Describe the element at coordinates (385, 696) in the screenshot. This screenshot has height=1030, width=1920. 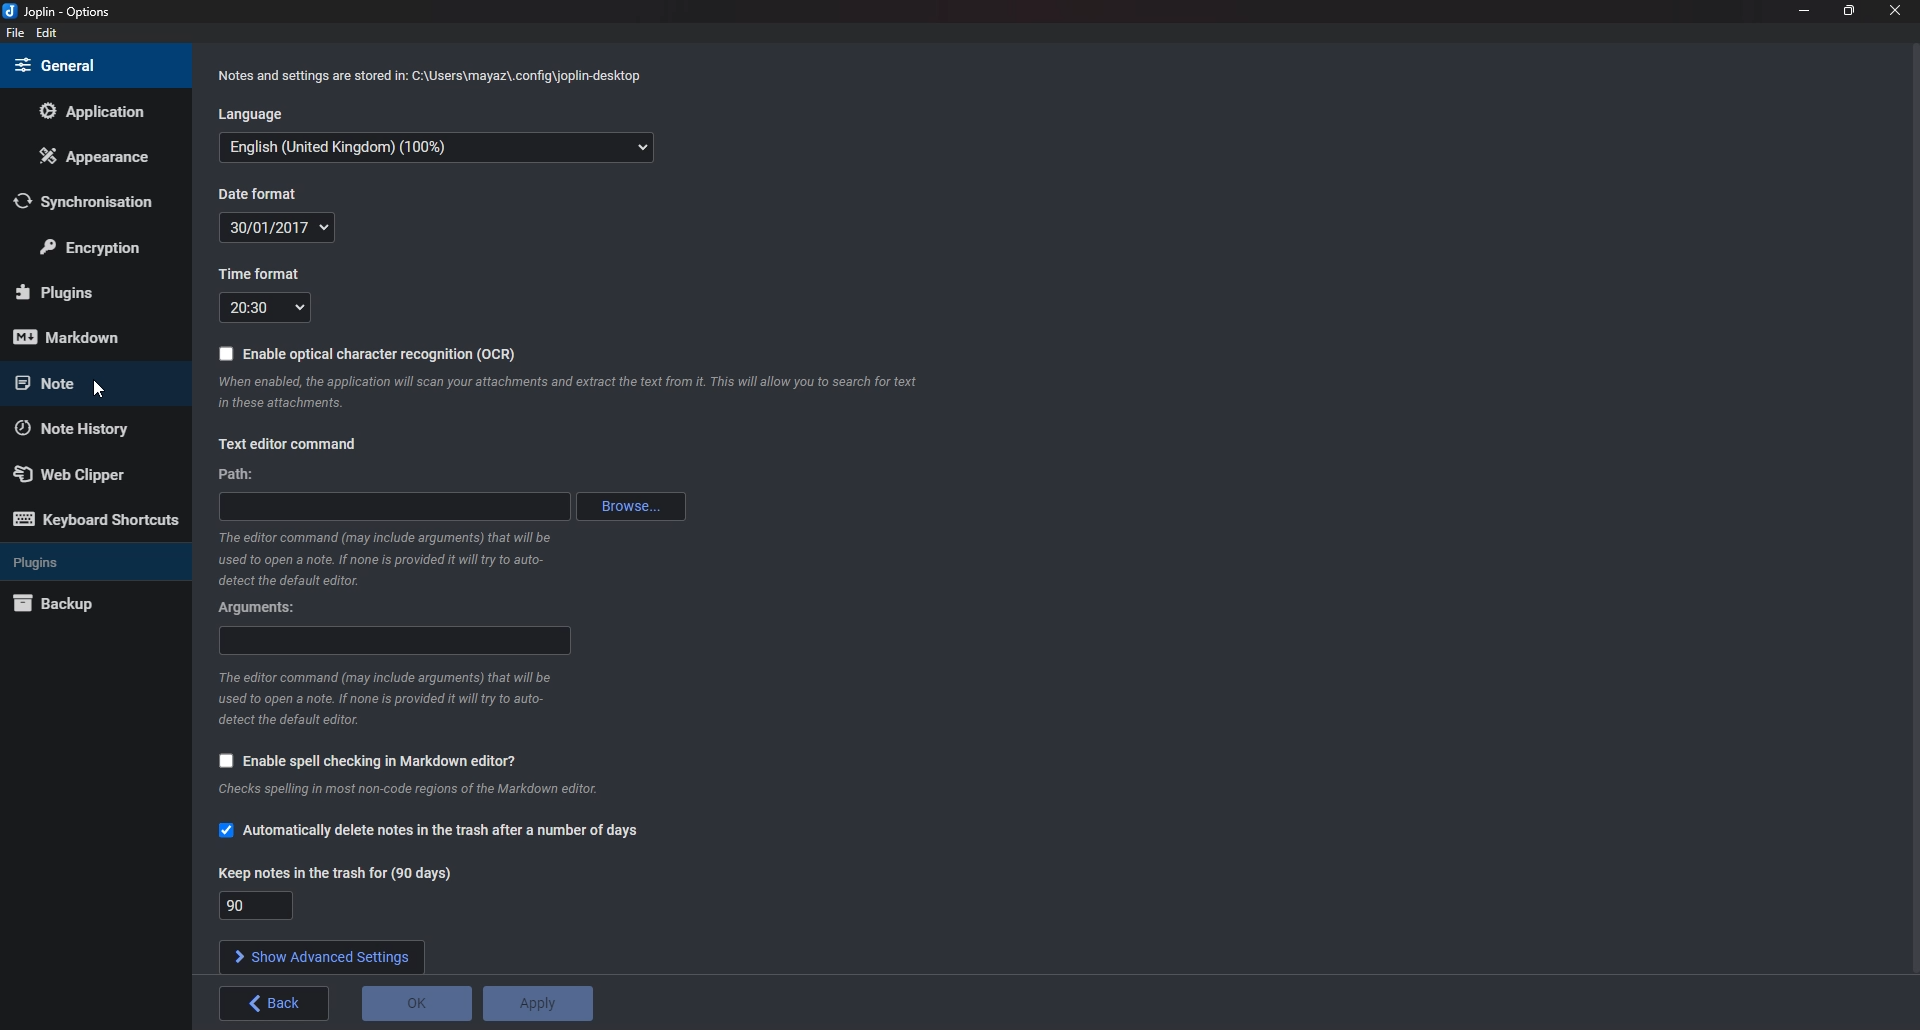
I see `Info` at that location.